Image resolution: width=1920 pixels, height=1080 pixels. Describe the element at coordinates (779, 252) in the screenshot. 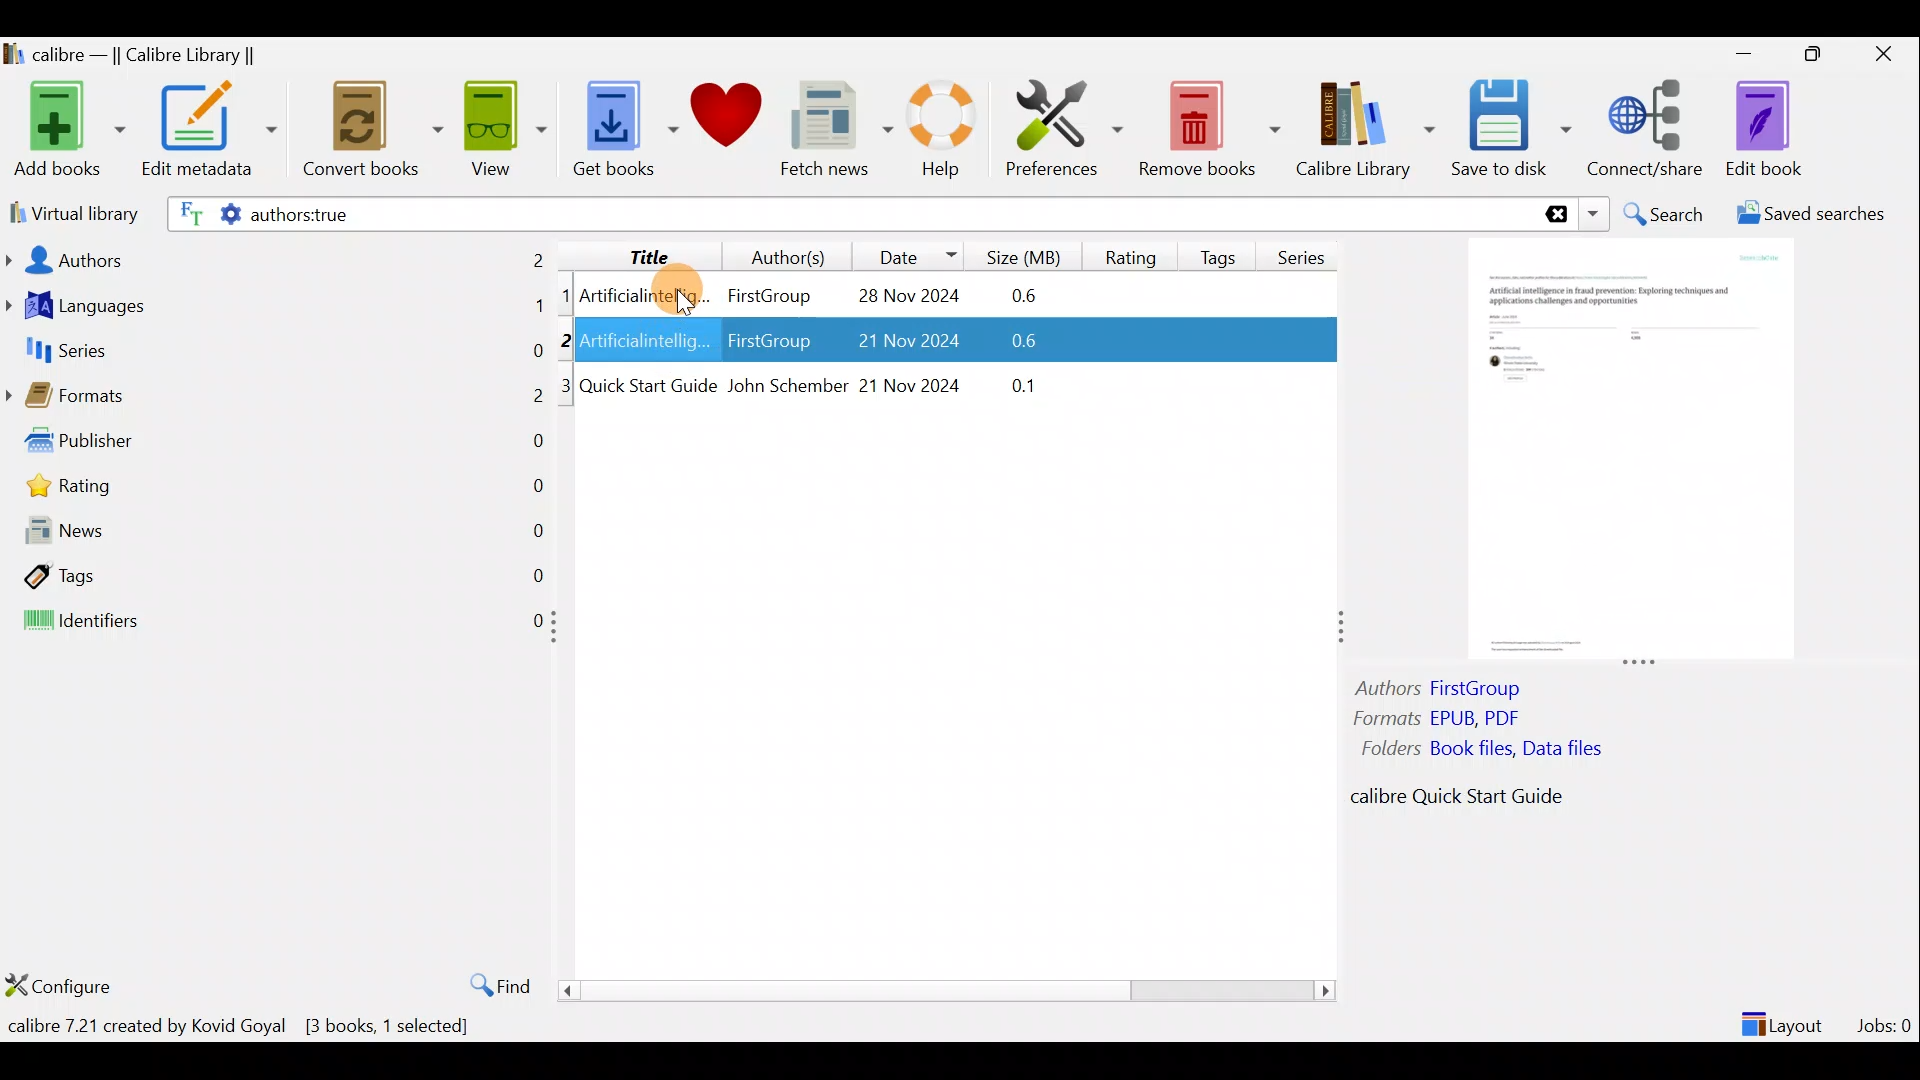

I see `Author(s)` at that location.